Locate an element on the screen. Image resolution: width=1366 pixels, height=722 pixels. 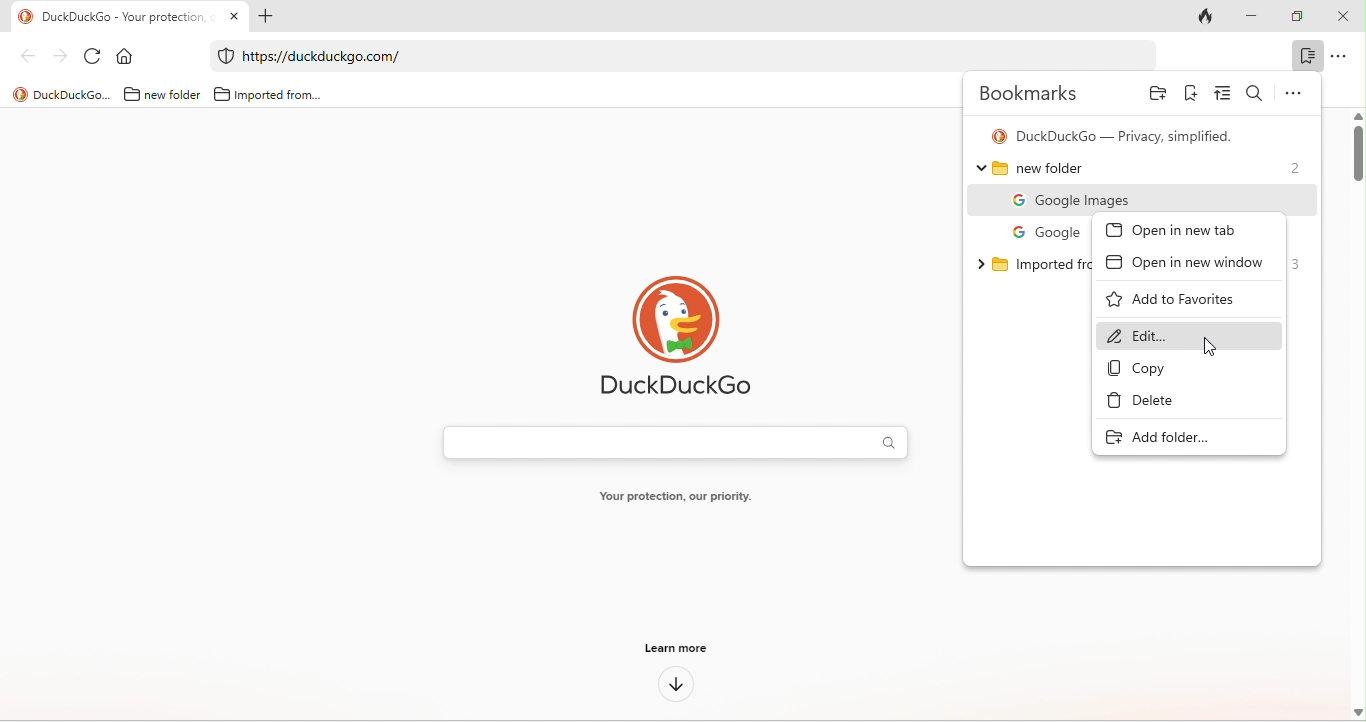
open in new window is located at coordinates (1187, 264).